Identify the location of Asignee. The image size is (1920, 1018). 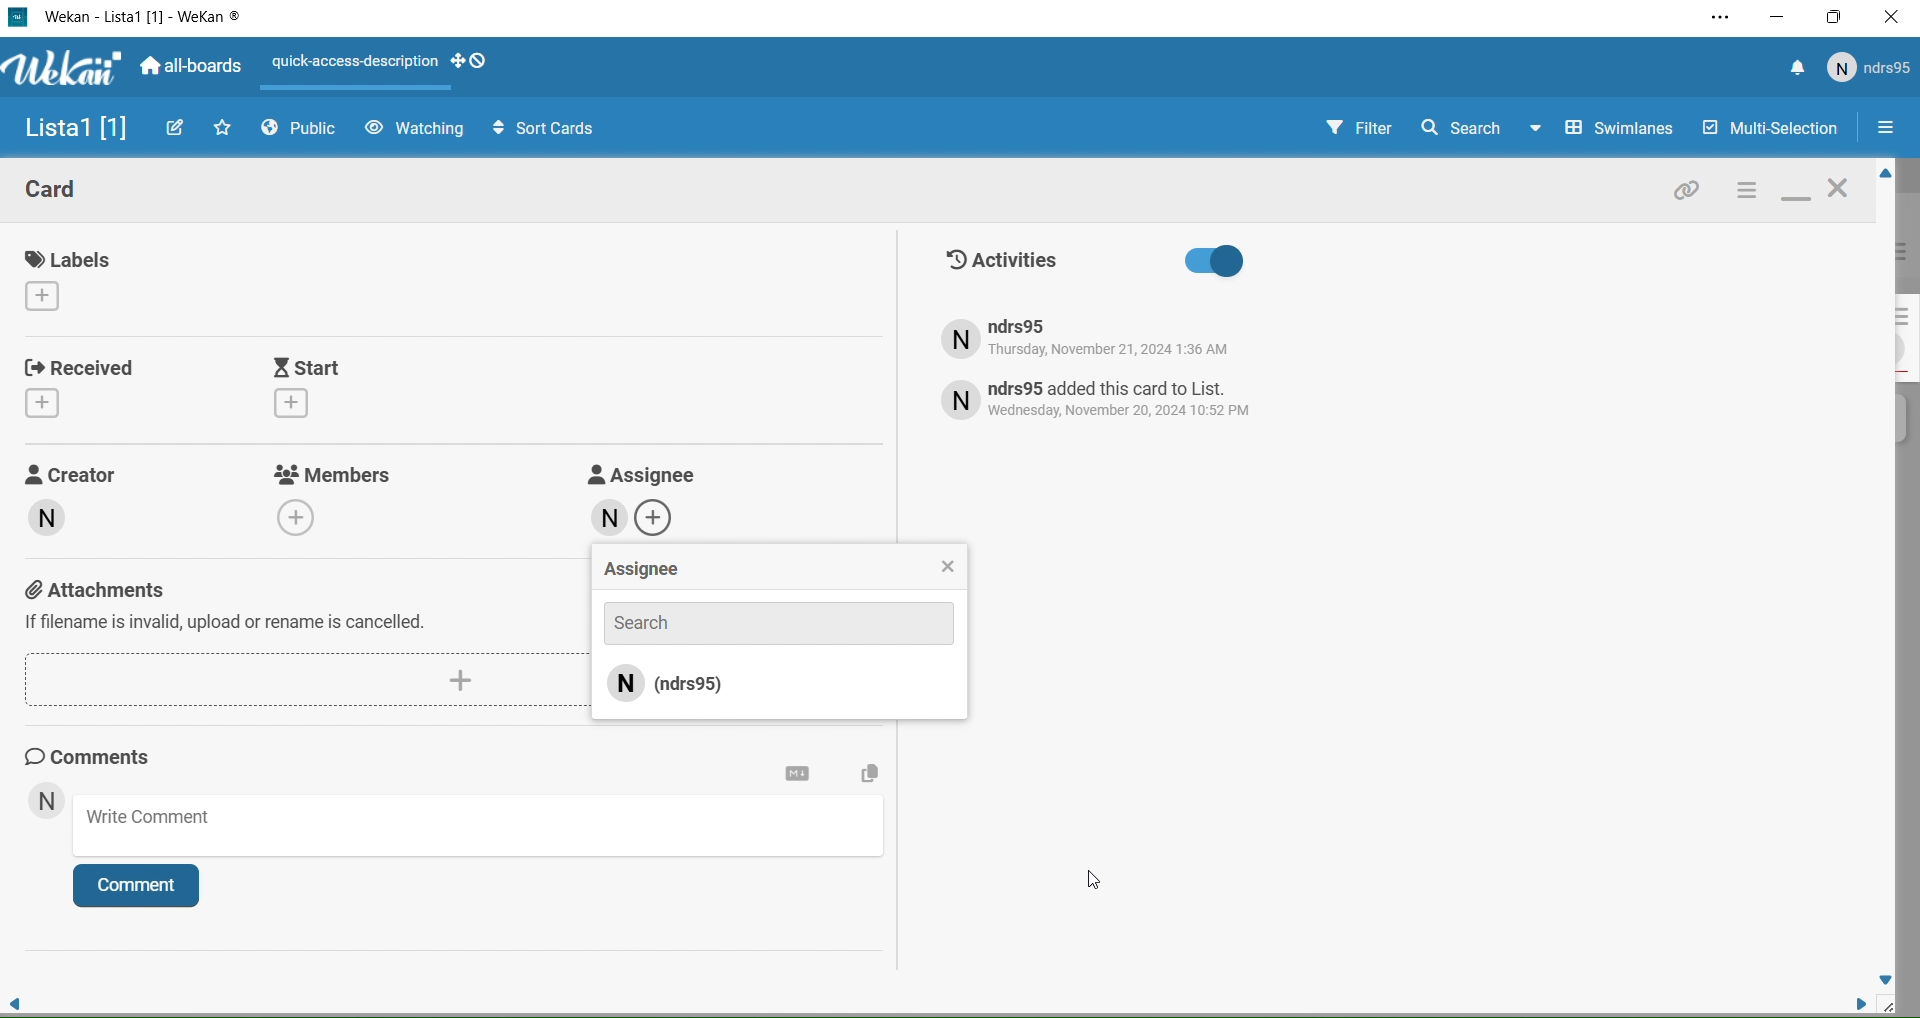
(639, 500).